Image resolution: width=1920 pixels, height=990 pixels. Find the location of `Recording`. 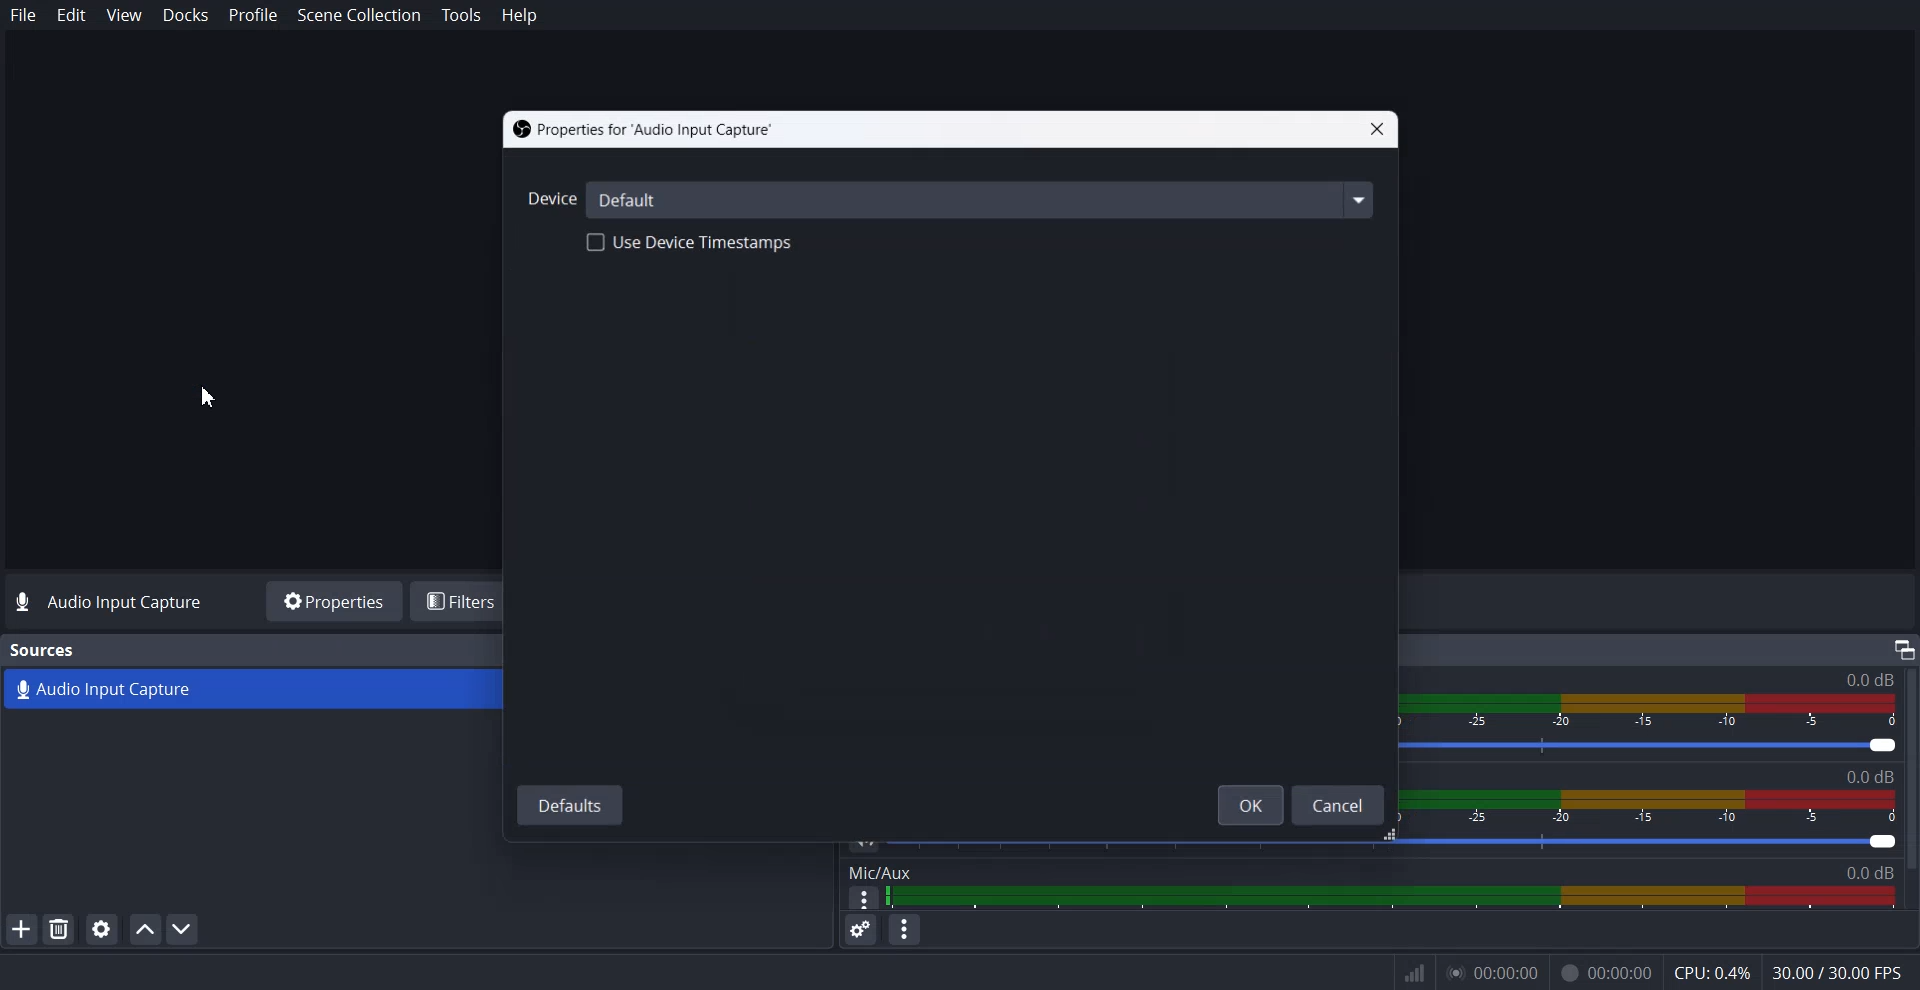

Recording is located at coordinates (1606, 974).